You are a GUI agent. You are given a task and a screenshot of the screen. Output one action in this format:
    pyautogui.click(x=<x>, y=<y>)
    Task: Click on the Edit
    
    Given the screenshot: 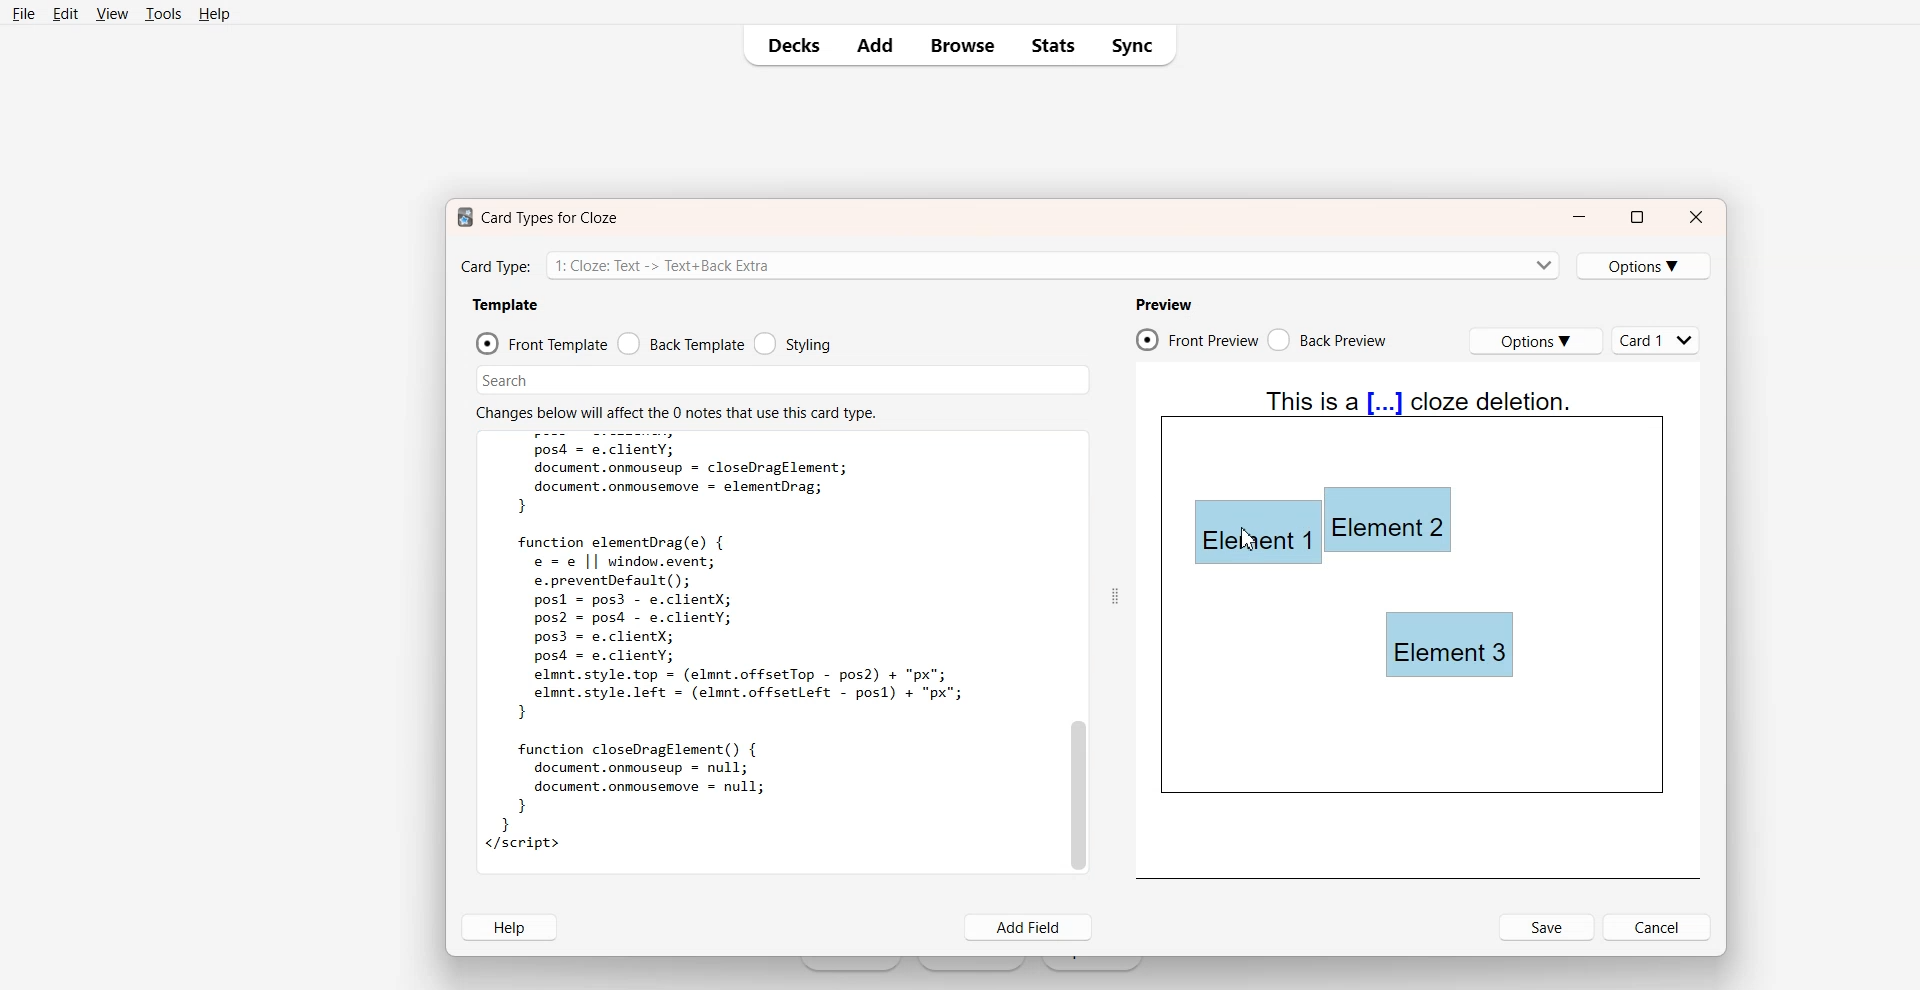 What is the action you would take?
    pyautogui.click(x=64, y=13)
    